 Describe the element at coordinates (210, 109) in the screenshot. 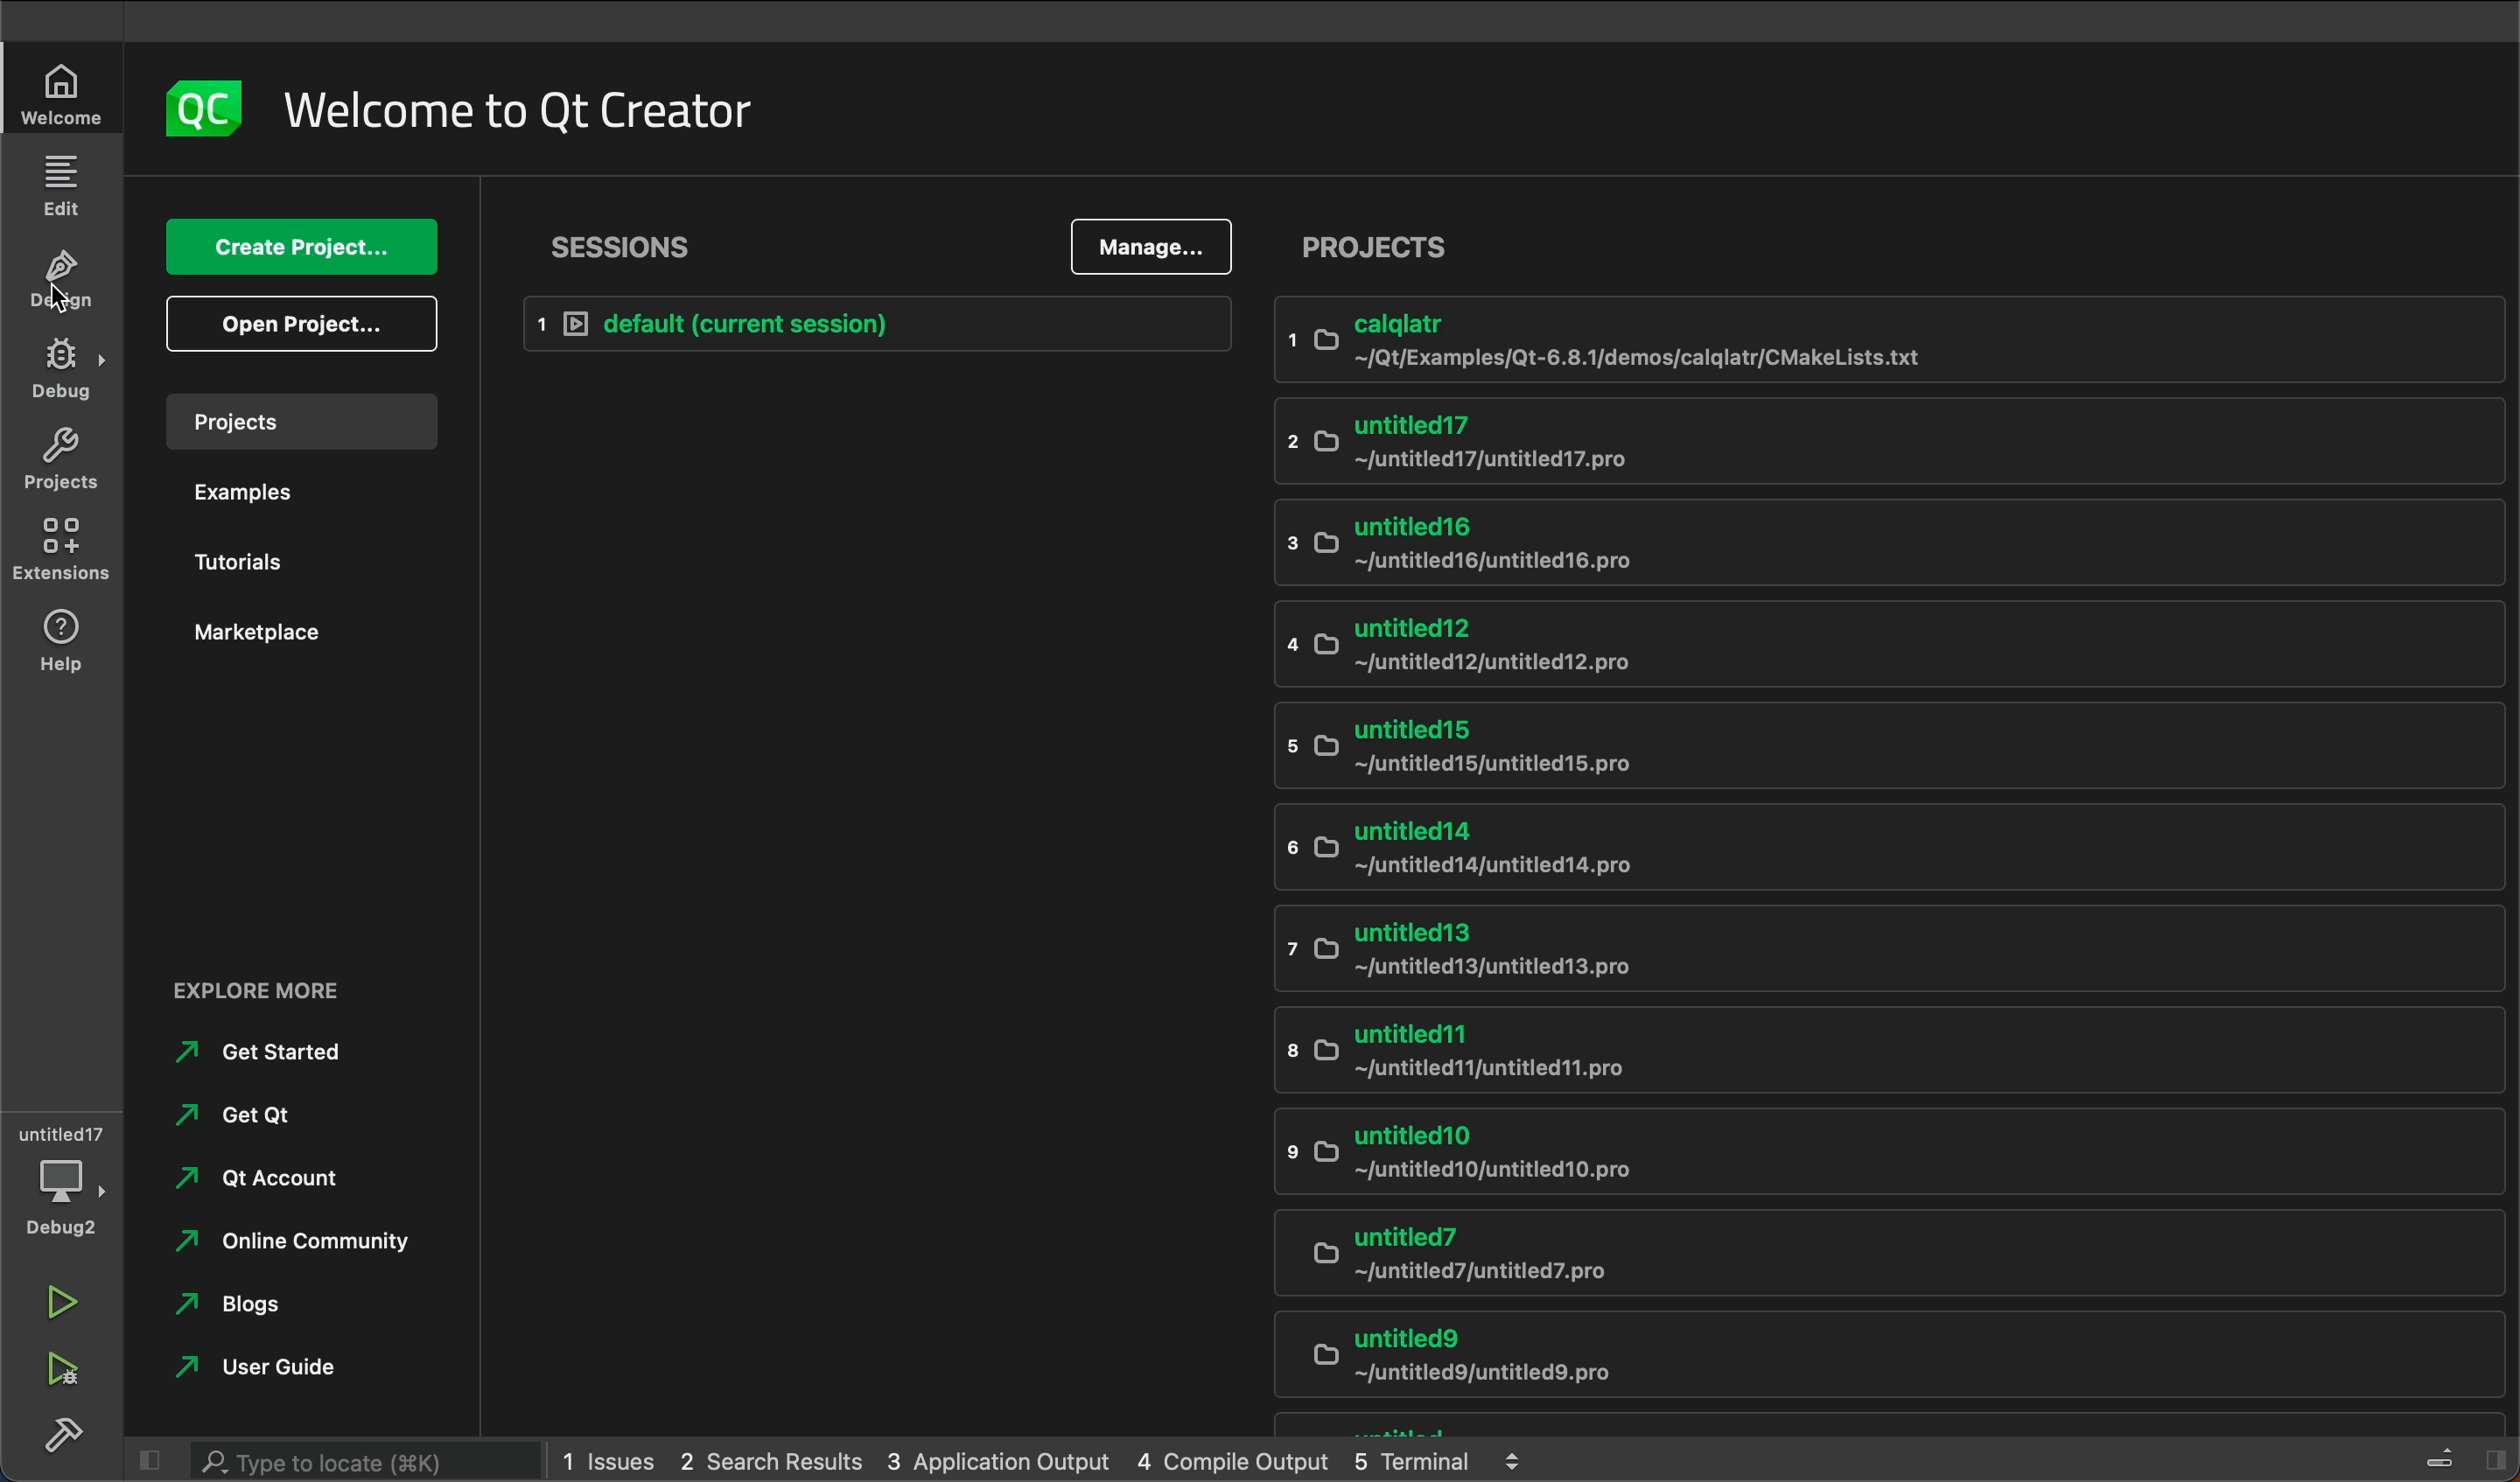

I see `logo` at that location.